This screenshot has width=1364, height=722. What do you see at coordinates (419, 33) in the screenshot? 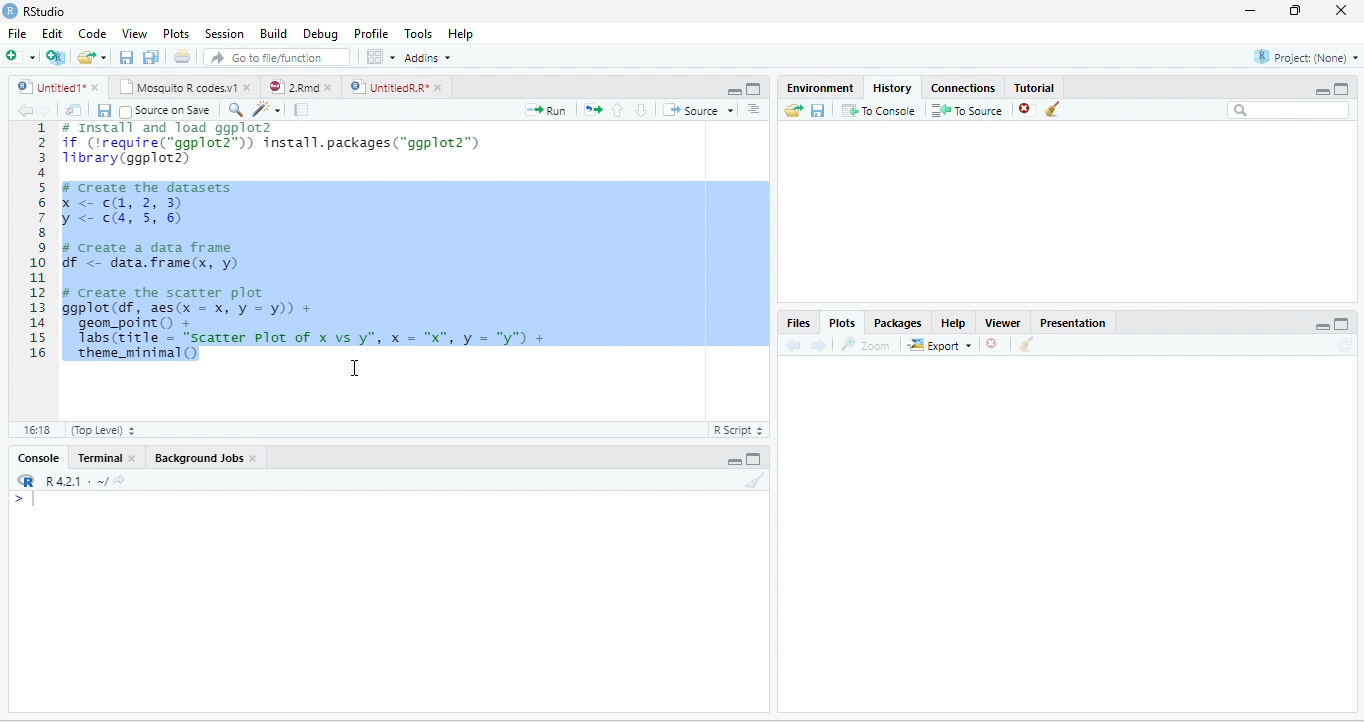
I see `Tools` at bounding box center [419, 33].